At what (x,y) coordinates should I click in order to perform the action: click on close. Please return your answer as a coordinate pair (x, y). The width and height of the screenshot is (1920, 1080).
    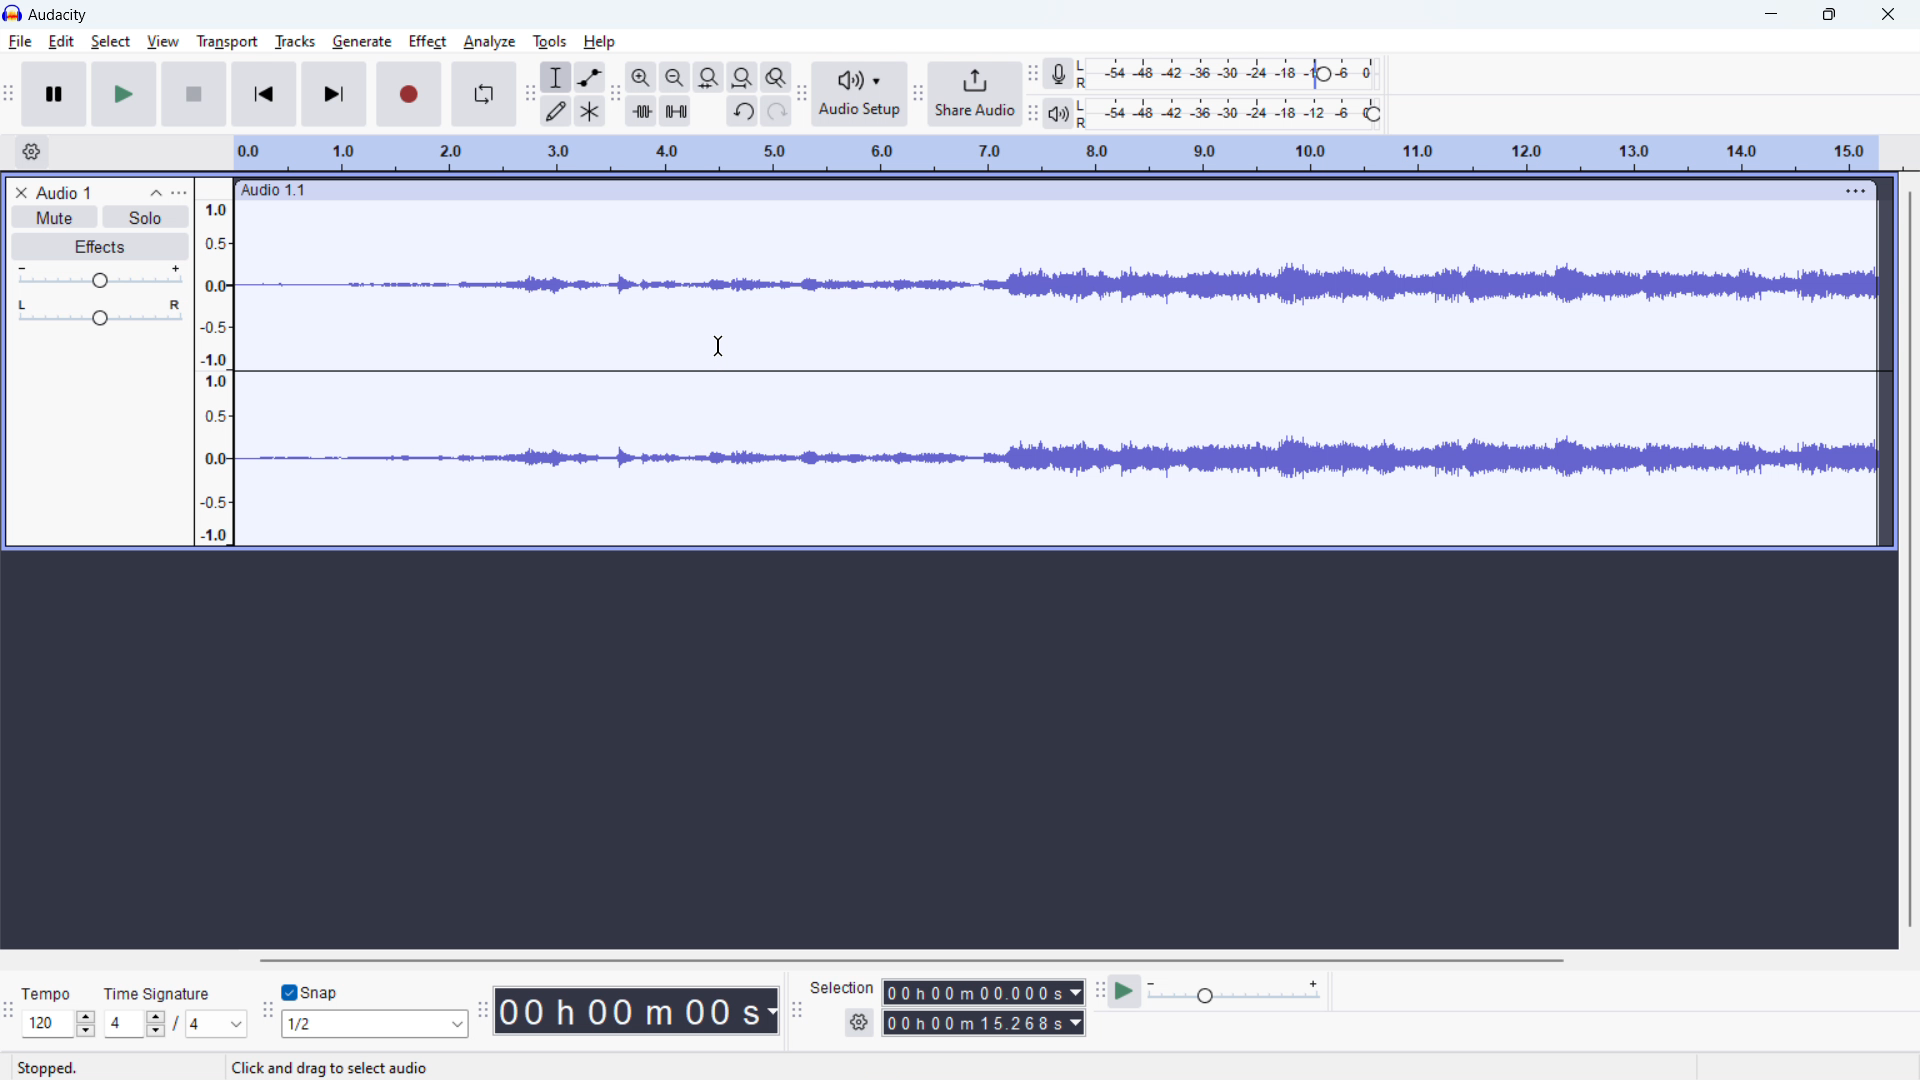
    Looking at the image, I should click on (1888, 15).